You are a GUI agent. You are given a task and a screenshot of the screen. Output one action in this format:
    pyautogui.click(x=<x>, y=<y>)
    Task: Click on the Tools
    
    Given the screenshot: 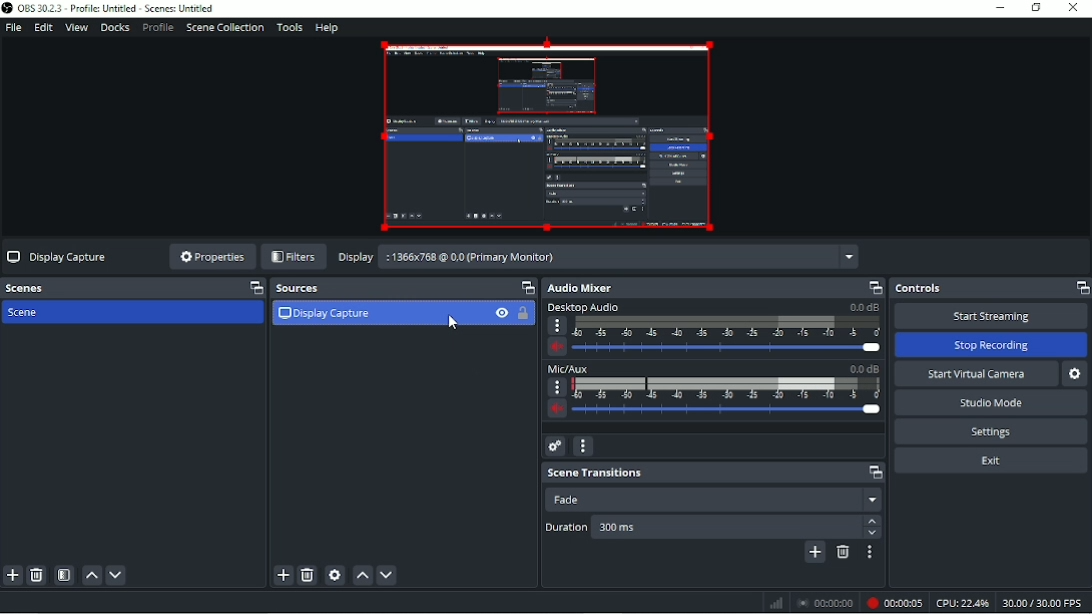 What is the action you would take?
    pyautogui.click(x=289, y=28)
    